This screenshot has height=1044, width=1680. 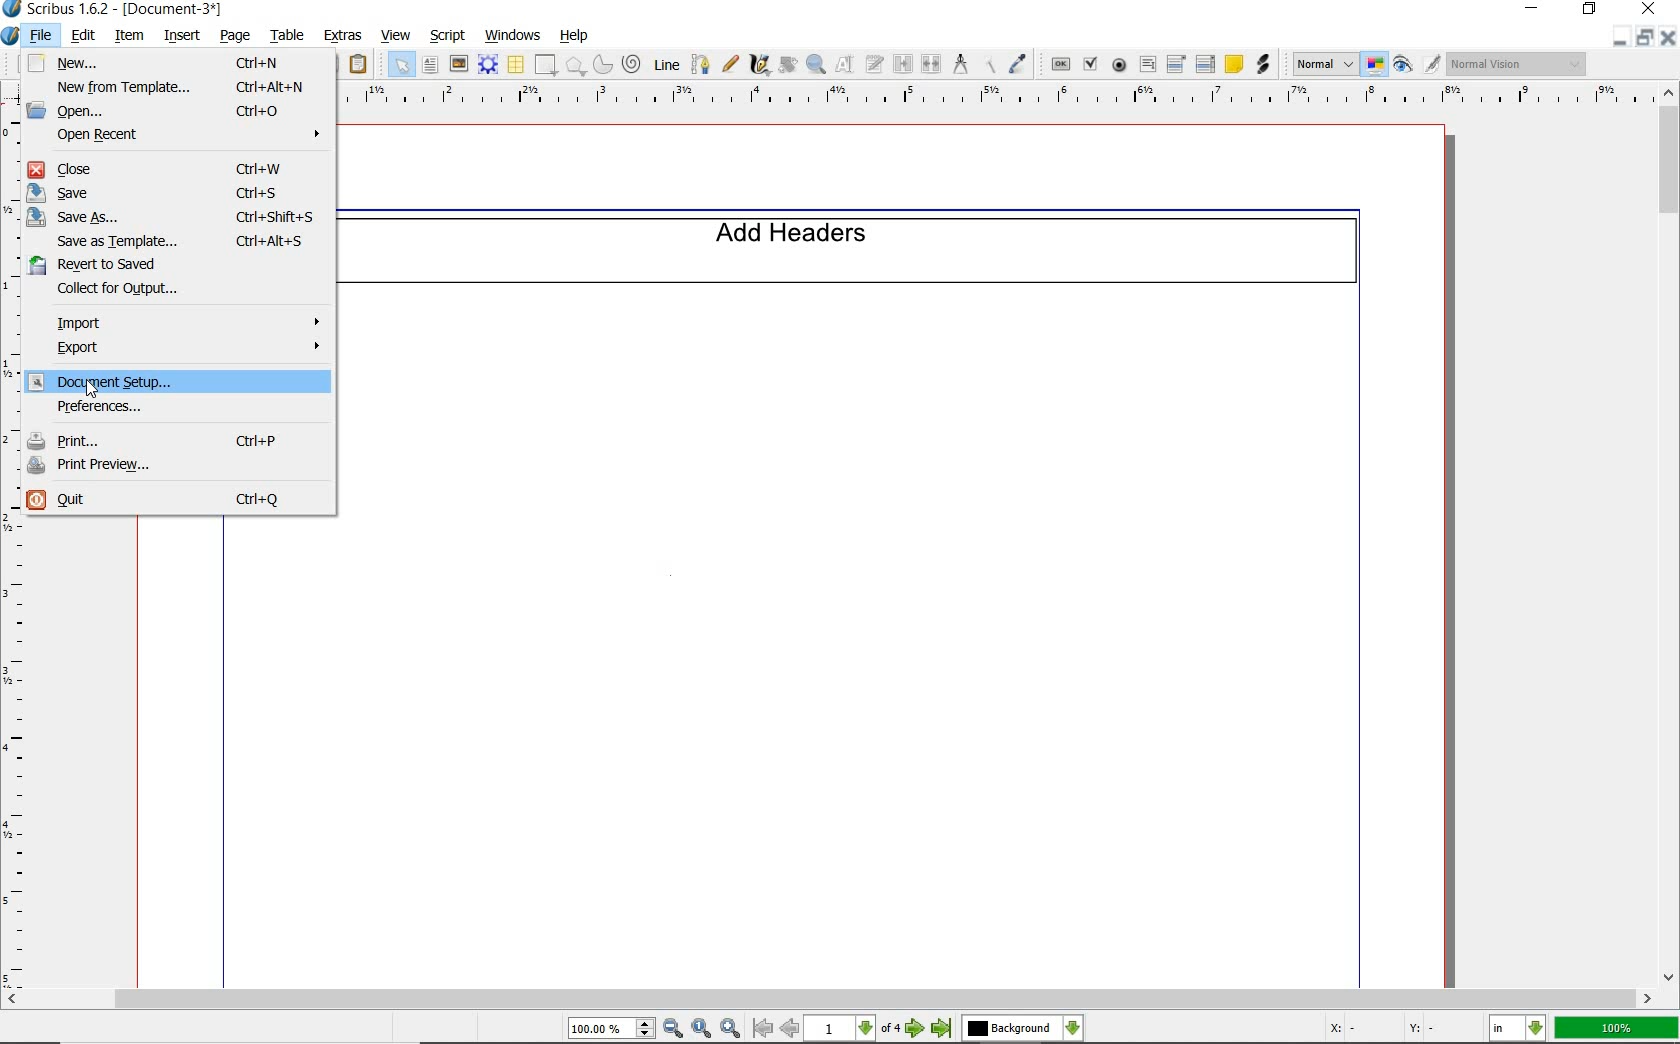 I want to click on system logo, so click(x=11, y=37).